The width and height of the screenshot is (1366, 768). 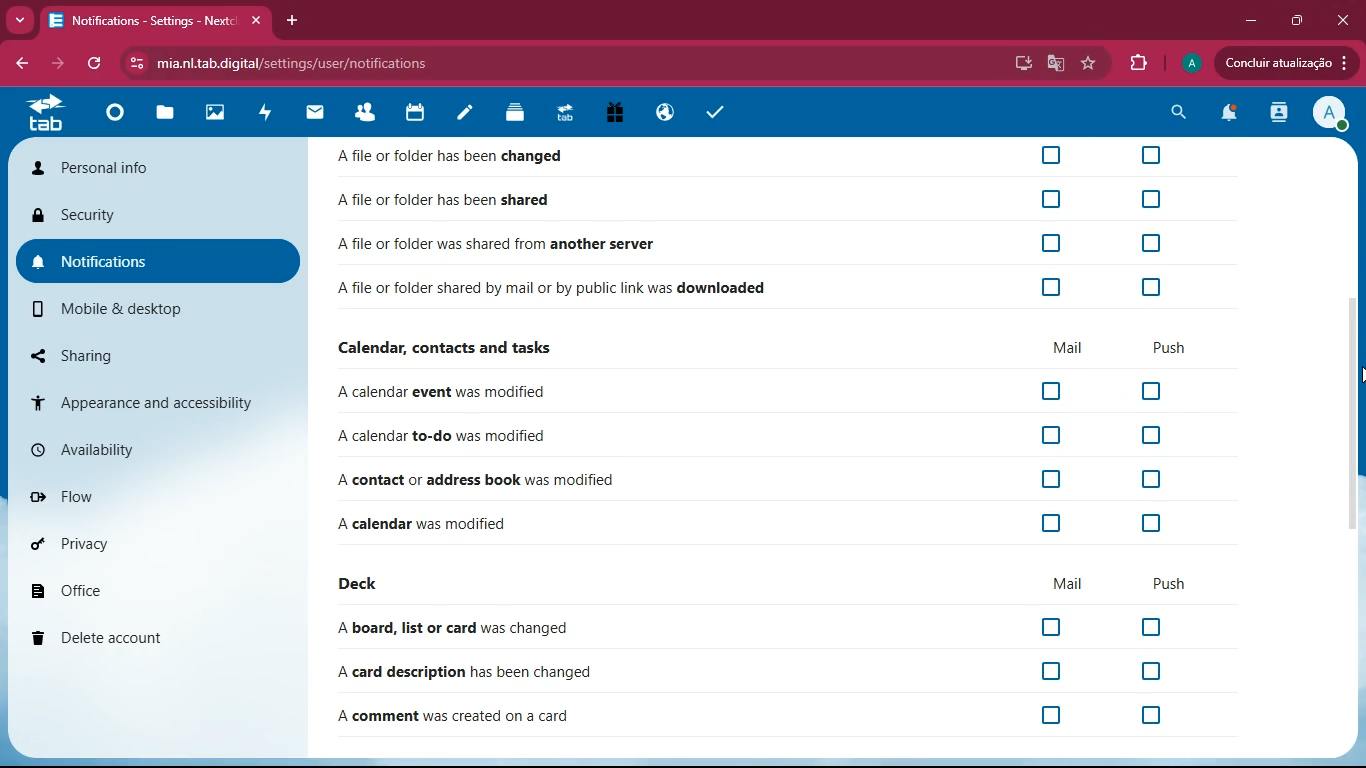 What do you see at coordinates (1051, 242) in the screenshot?
I see `off` at bounding box center [1051, 242].